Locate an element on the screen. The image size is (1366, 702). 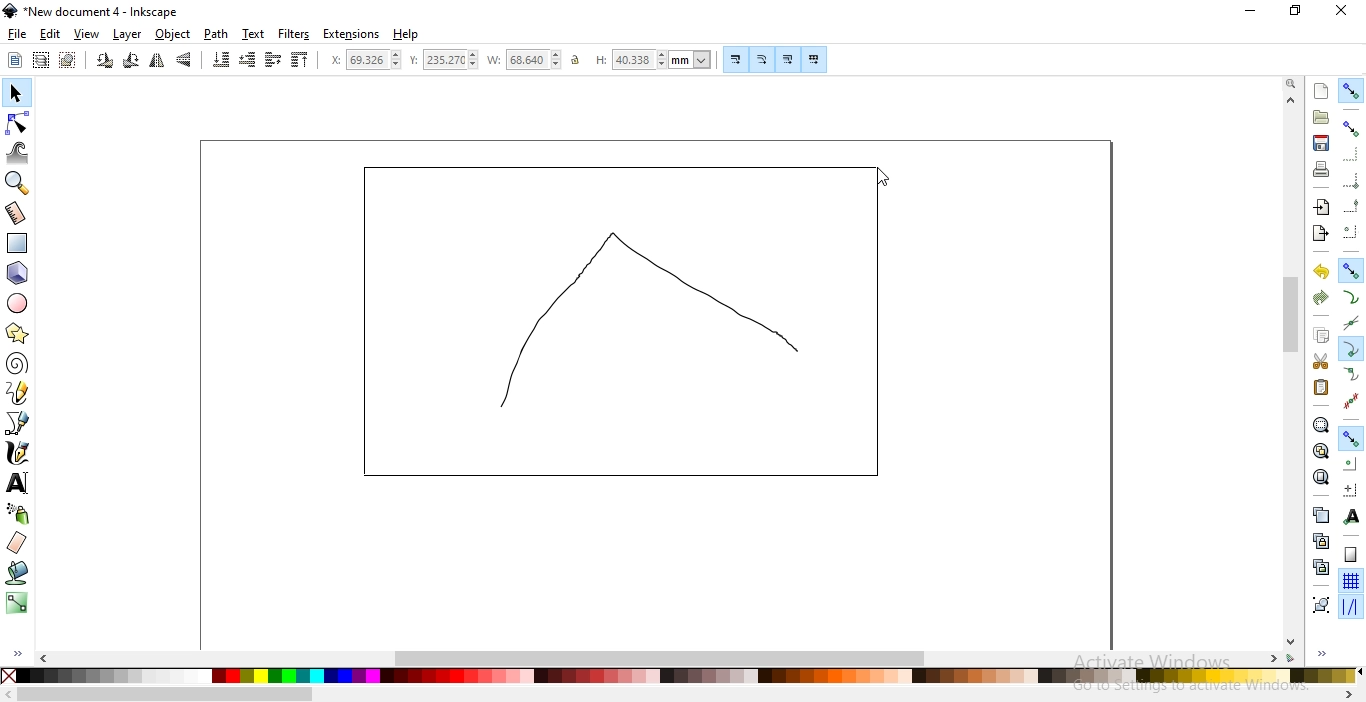
save an existing document is located at coordinates (1321, 142).